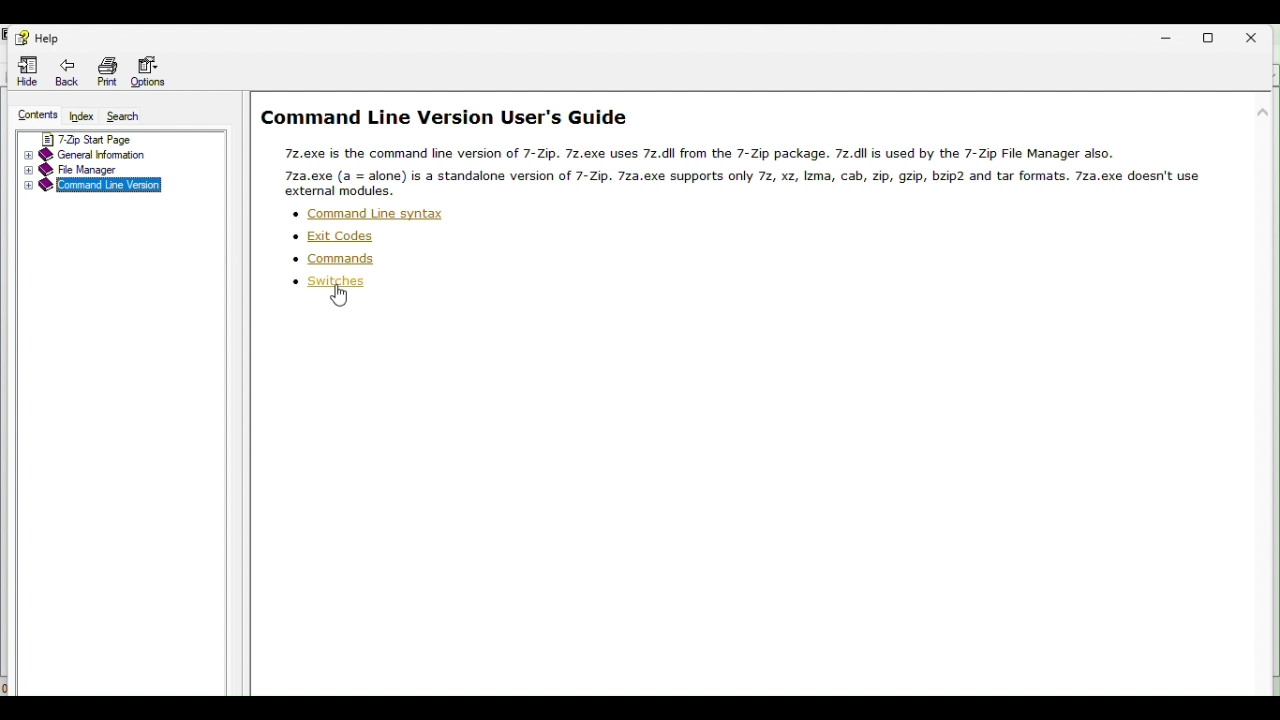 This screenshot has width=1280, height=720. I want to click on Hide, so click(23, 71).